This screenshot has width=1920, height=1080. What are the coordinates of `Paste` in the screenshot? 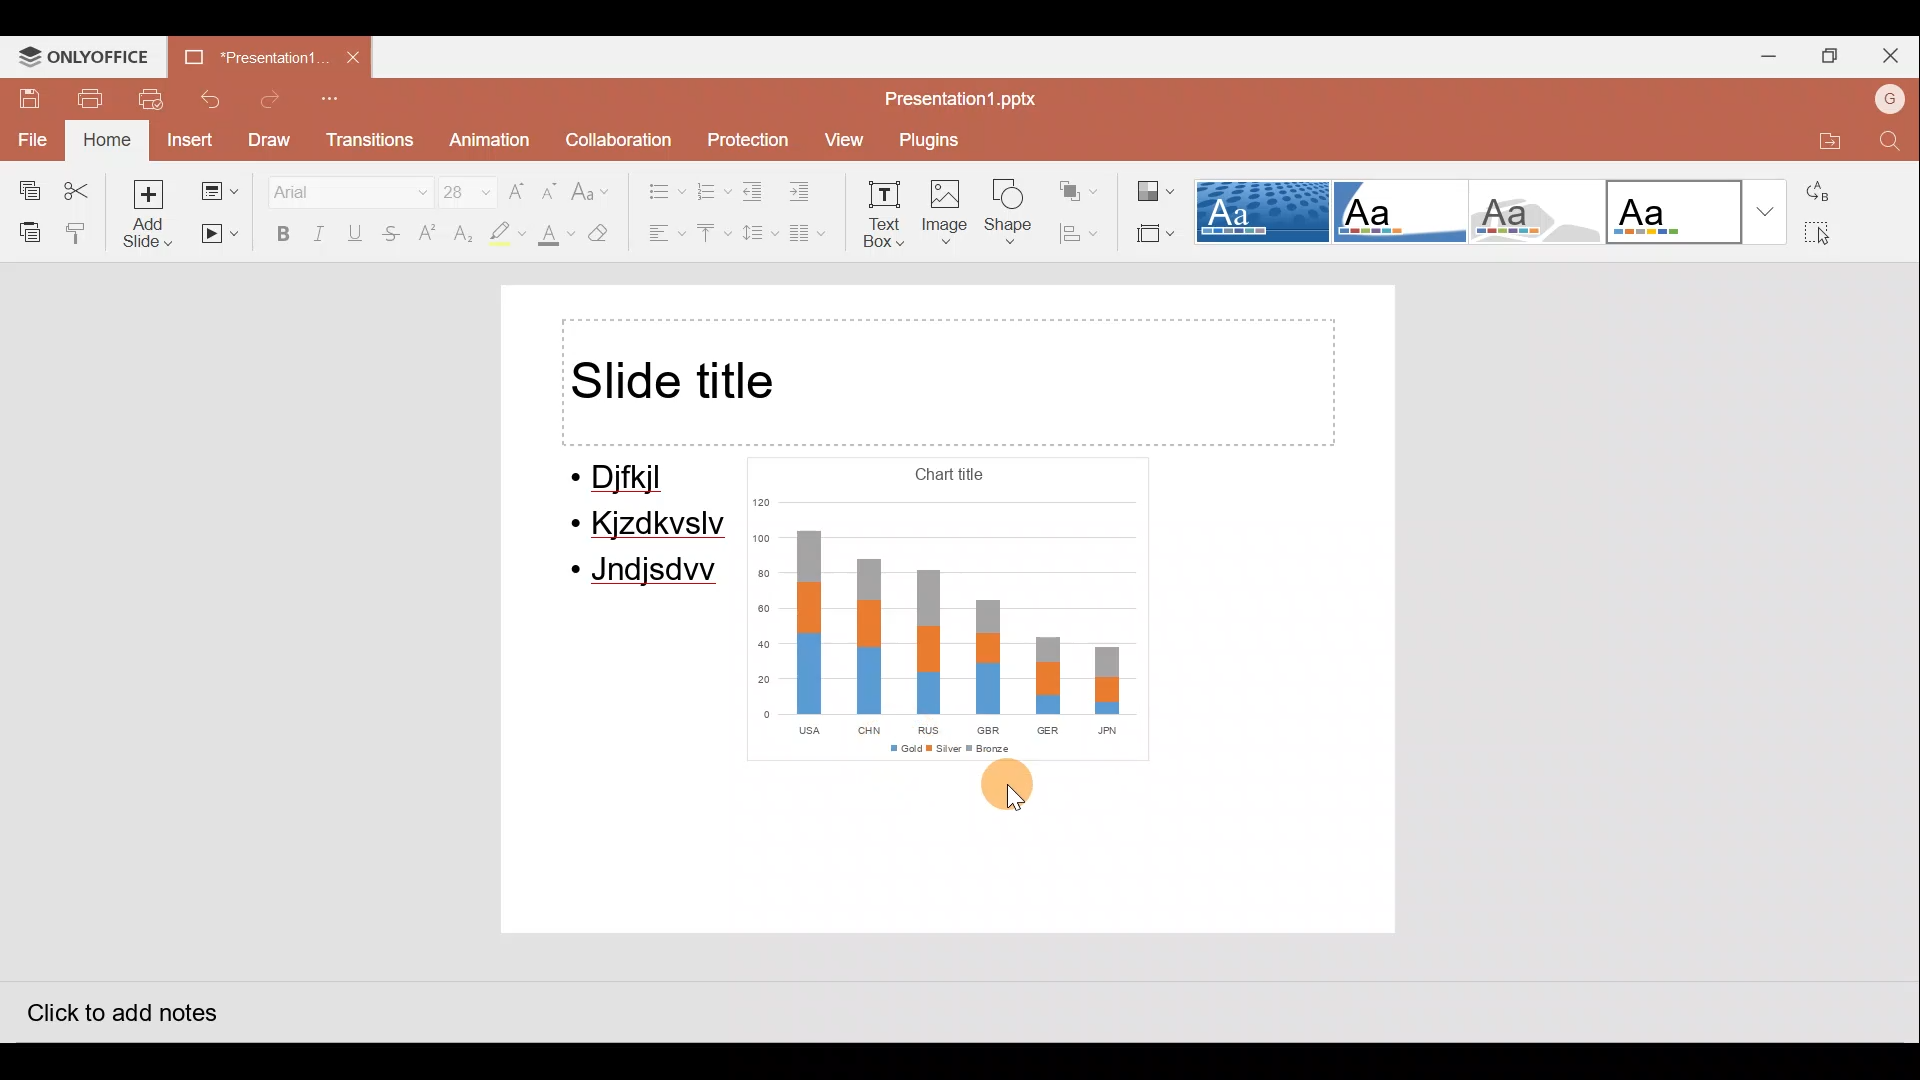 It's located at (25, 231).